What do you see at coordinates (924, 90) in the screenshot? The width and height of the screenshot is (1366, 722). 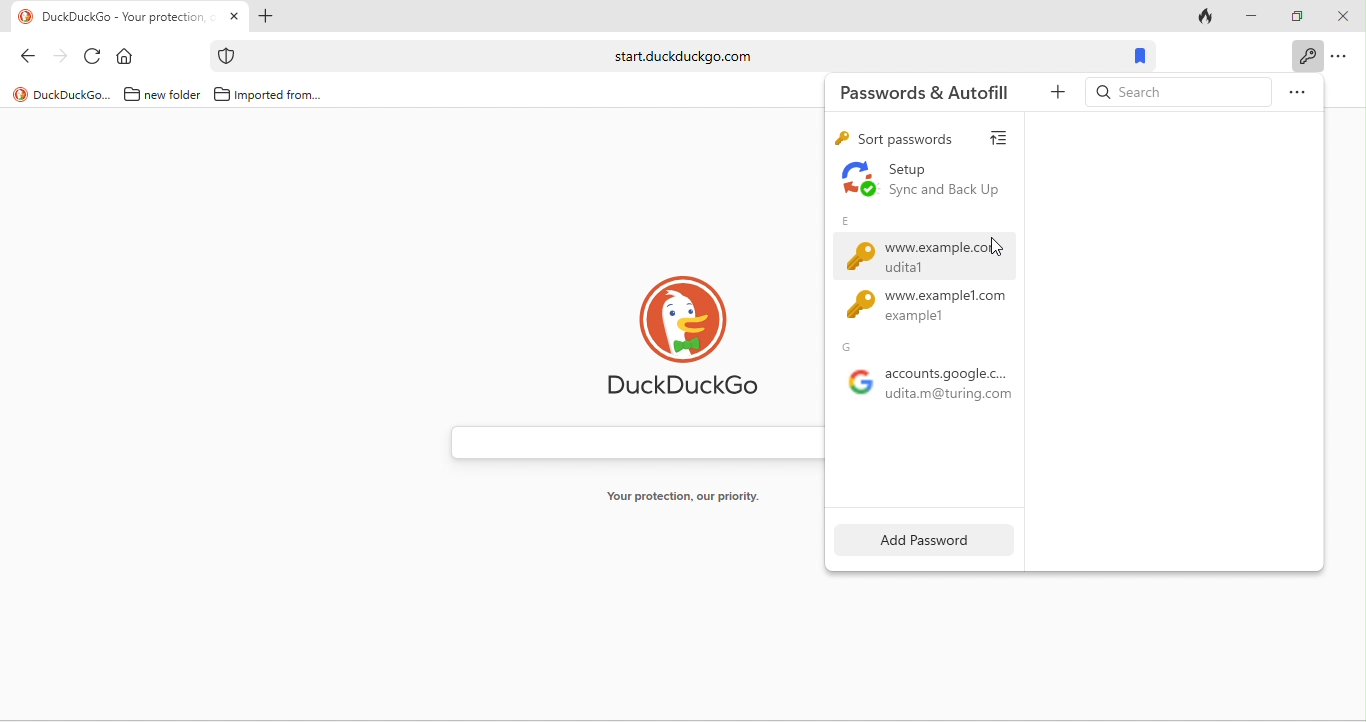 I see `password and autofill` at bounding box center [924, 90].